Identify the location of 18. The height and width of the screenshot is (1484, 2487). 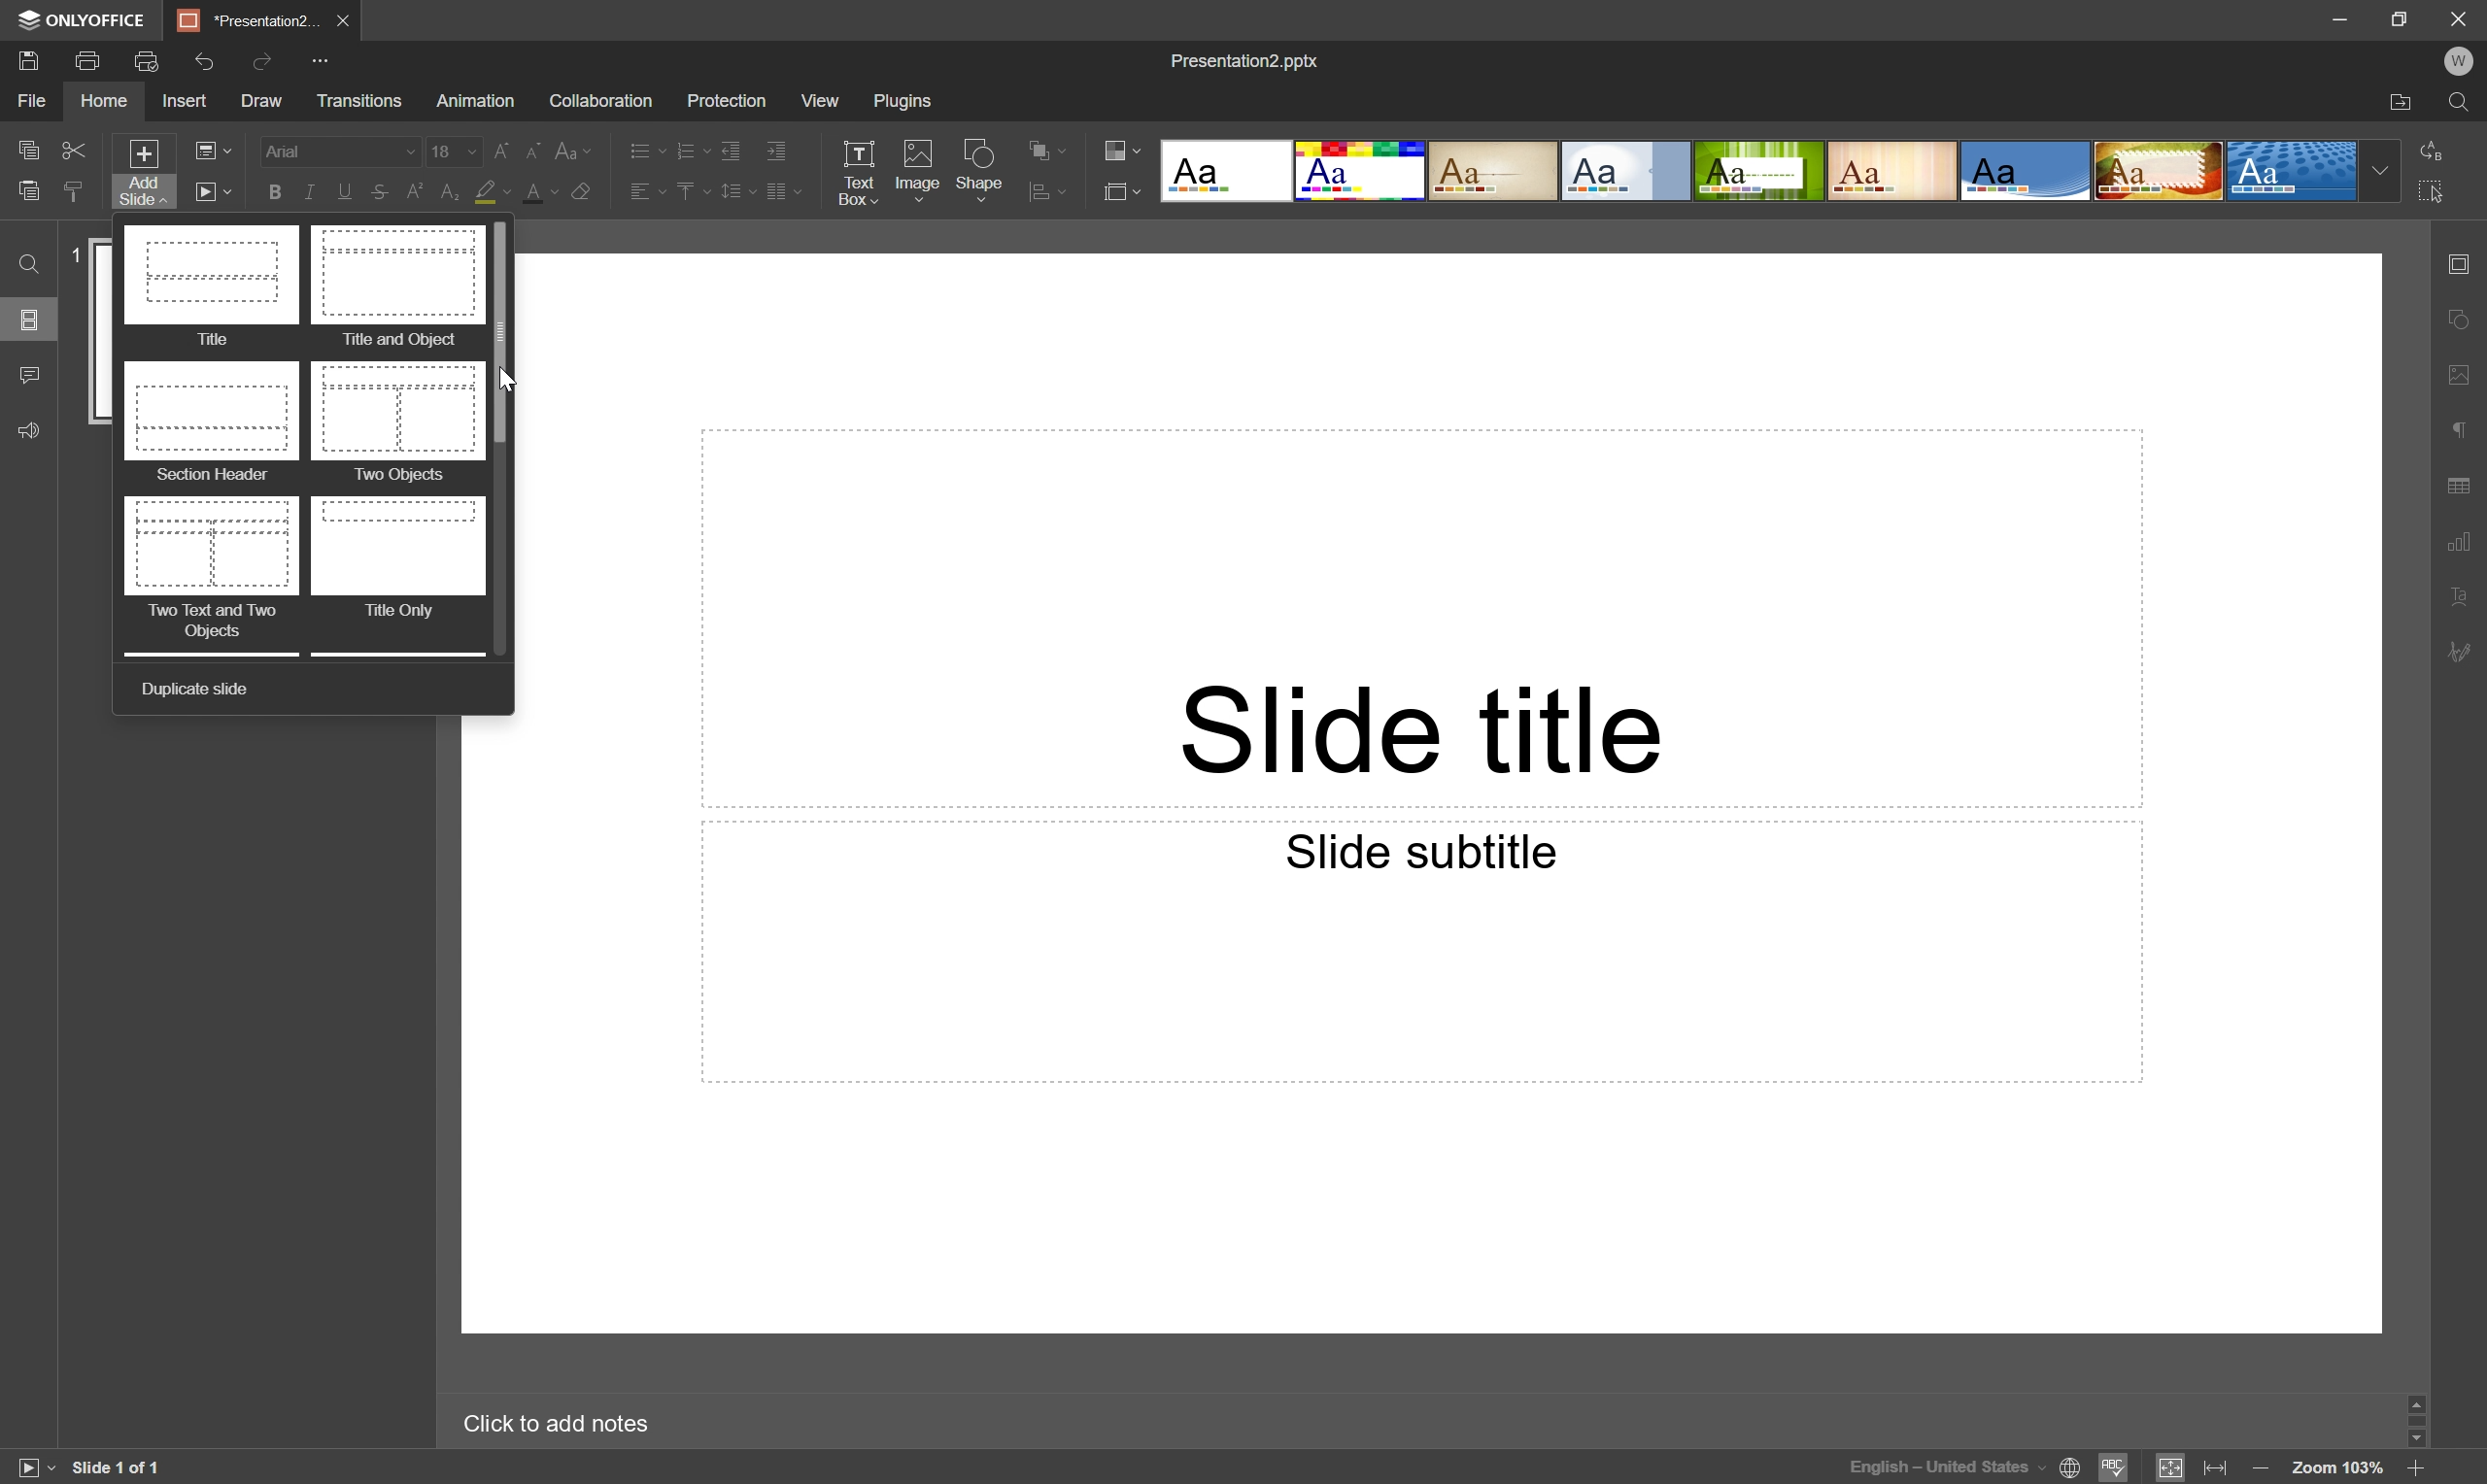
(451, 146).